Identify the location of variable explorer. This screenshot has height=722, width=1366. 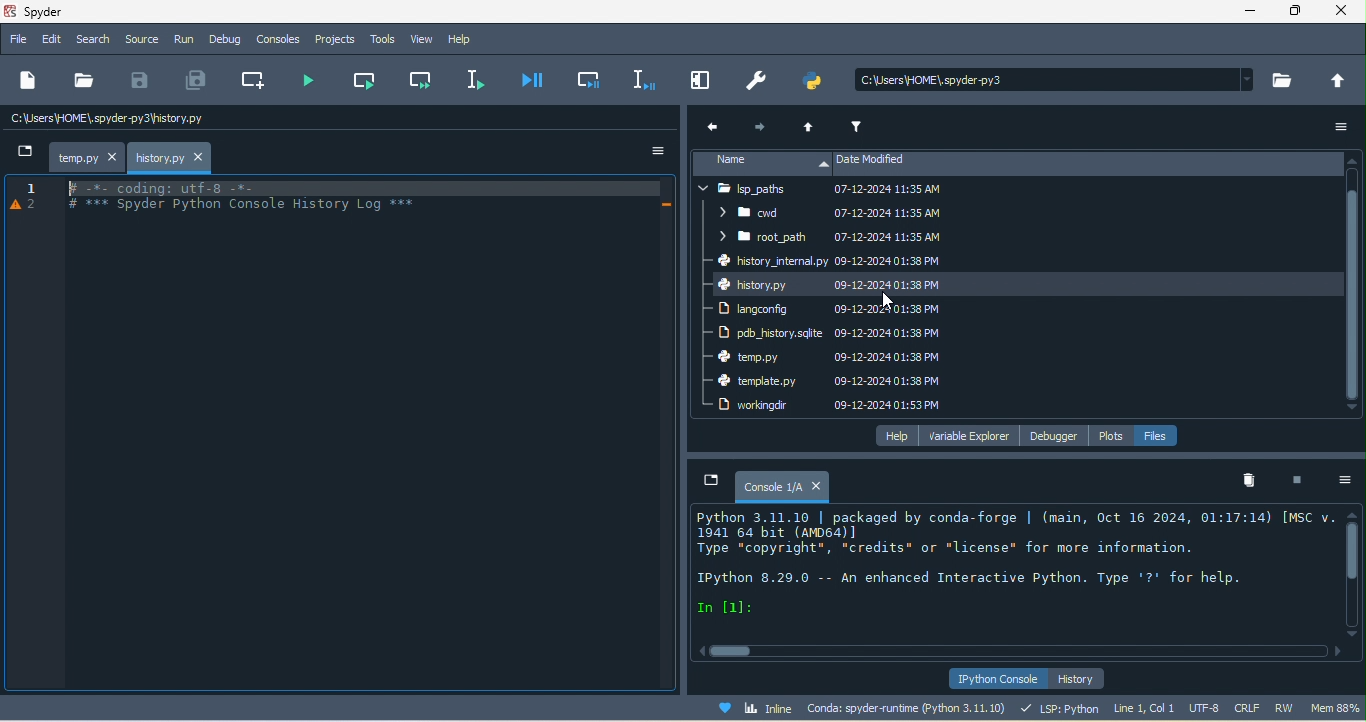
(975, 434).